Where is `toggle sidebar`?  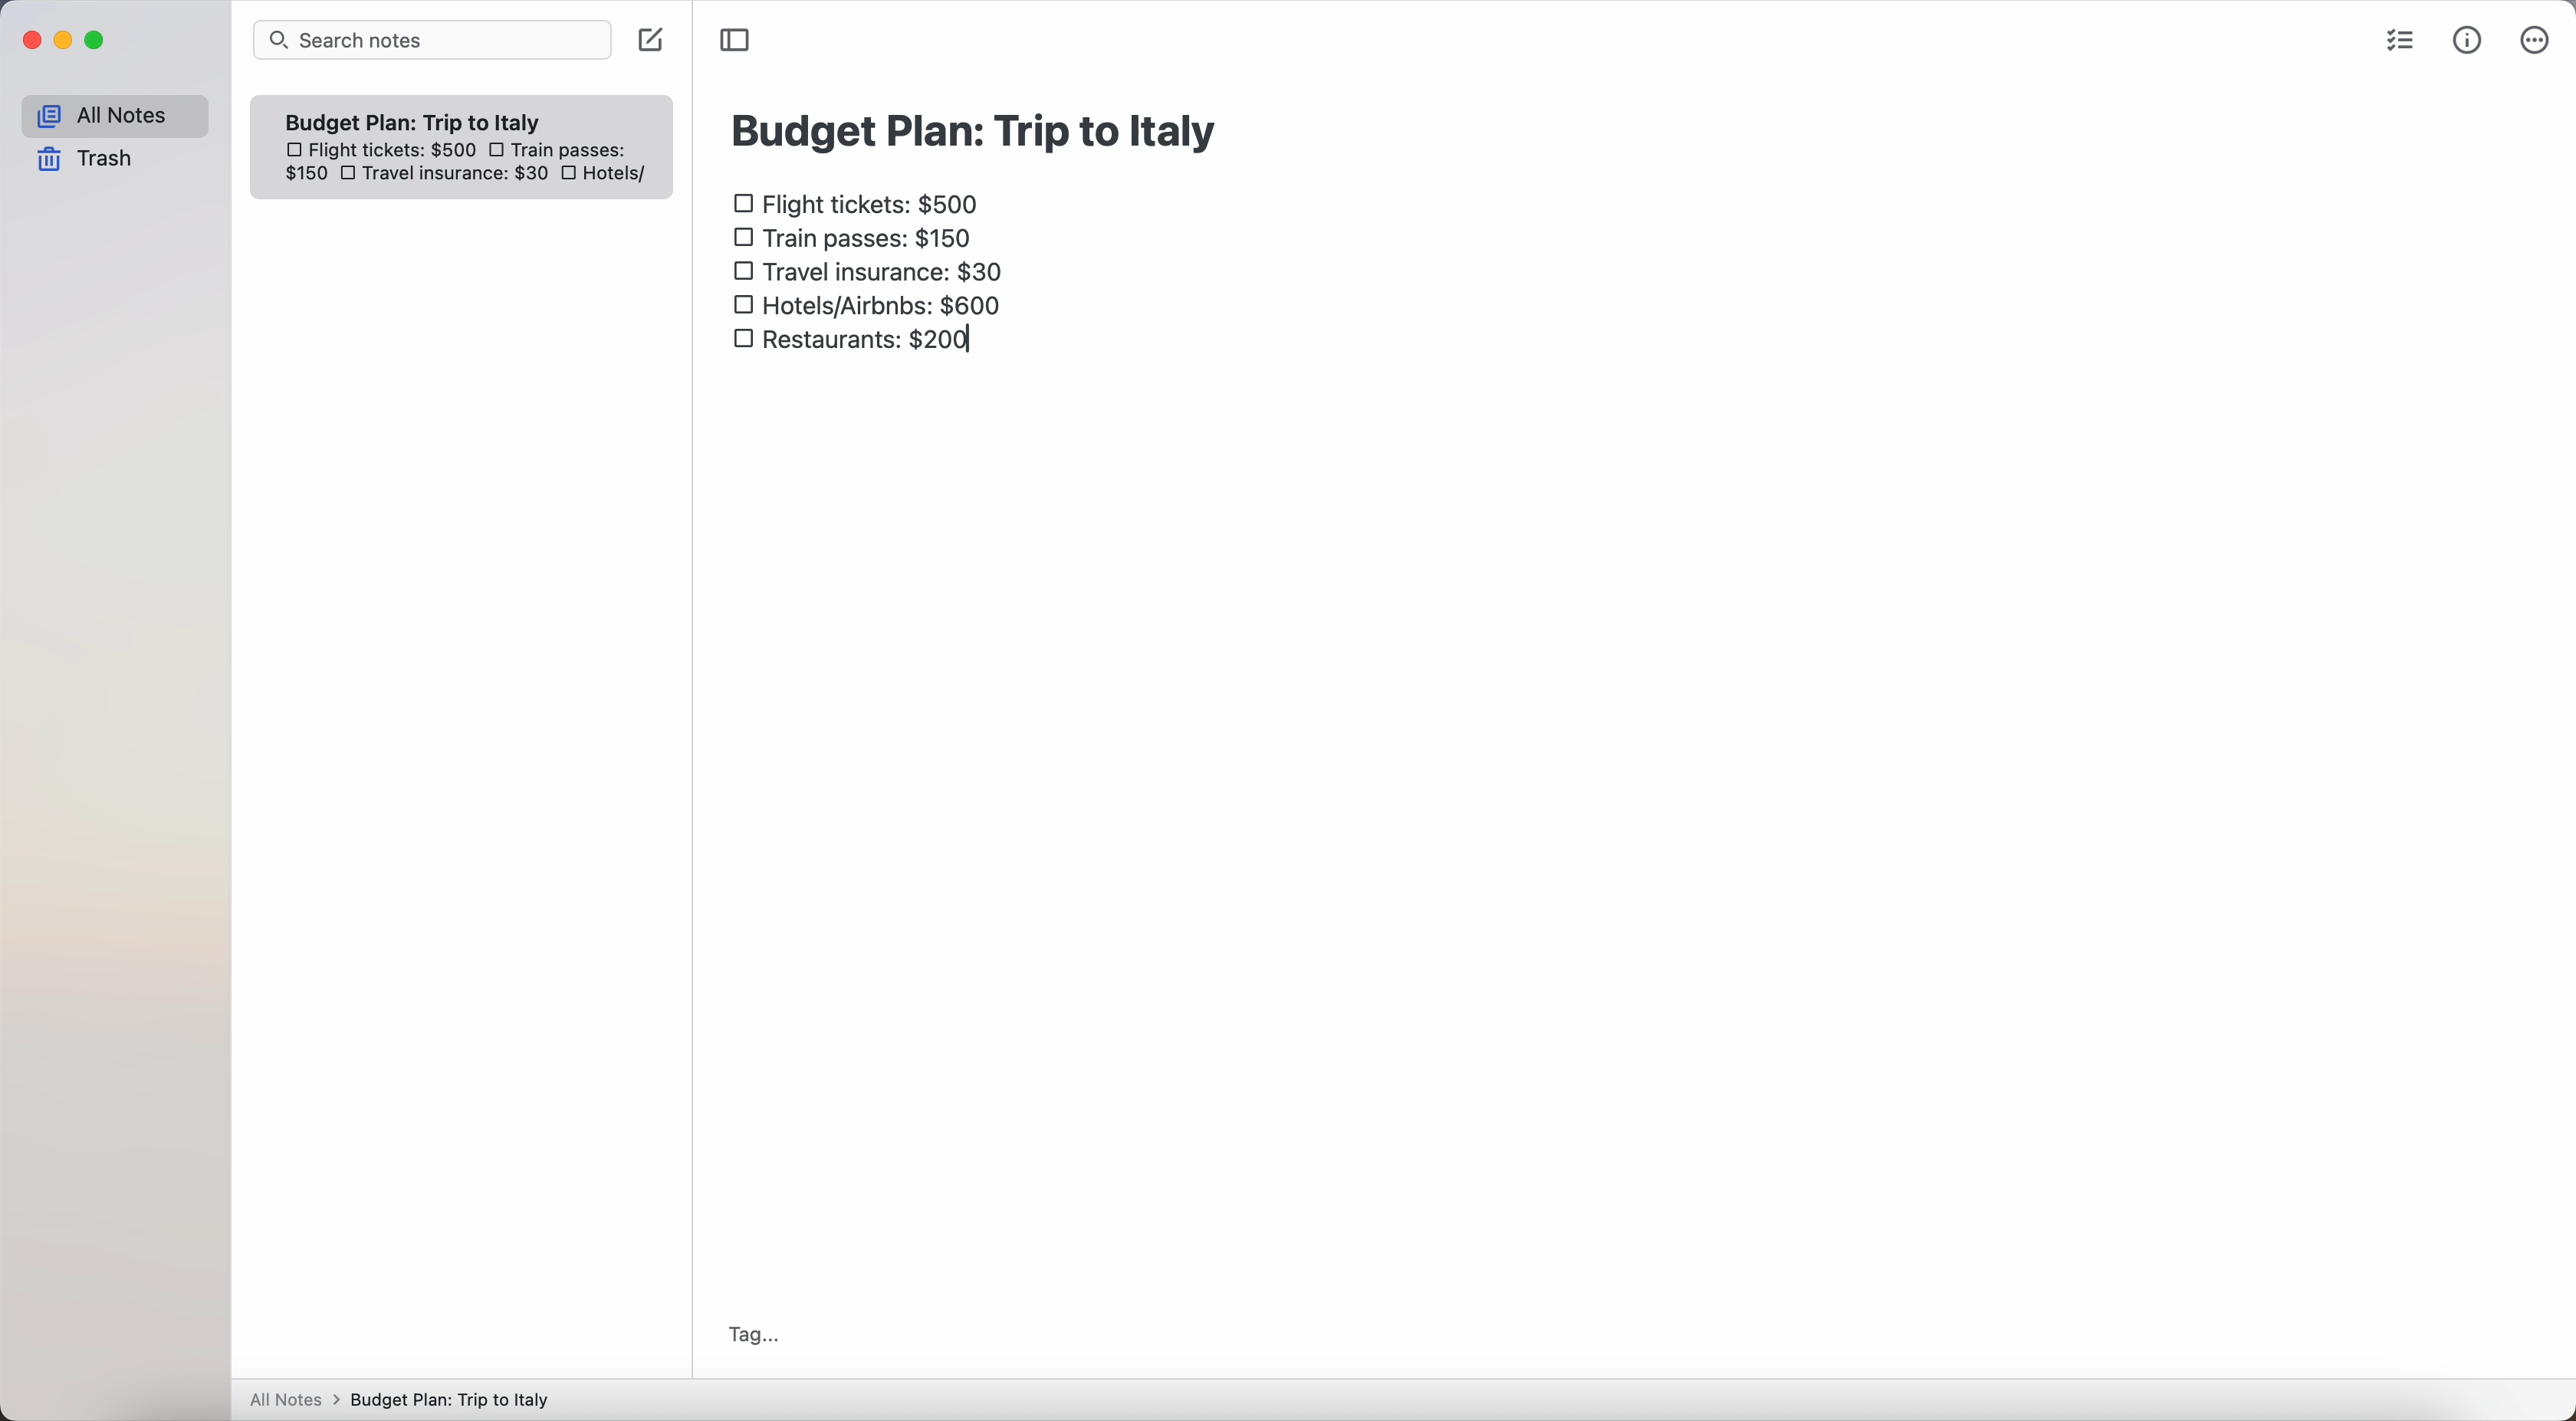 toggle sidebar is located at coordinates (736, 39).